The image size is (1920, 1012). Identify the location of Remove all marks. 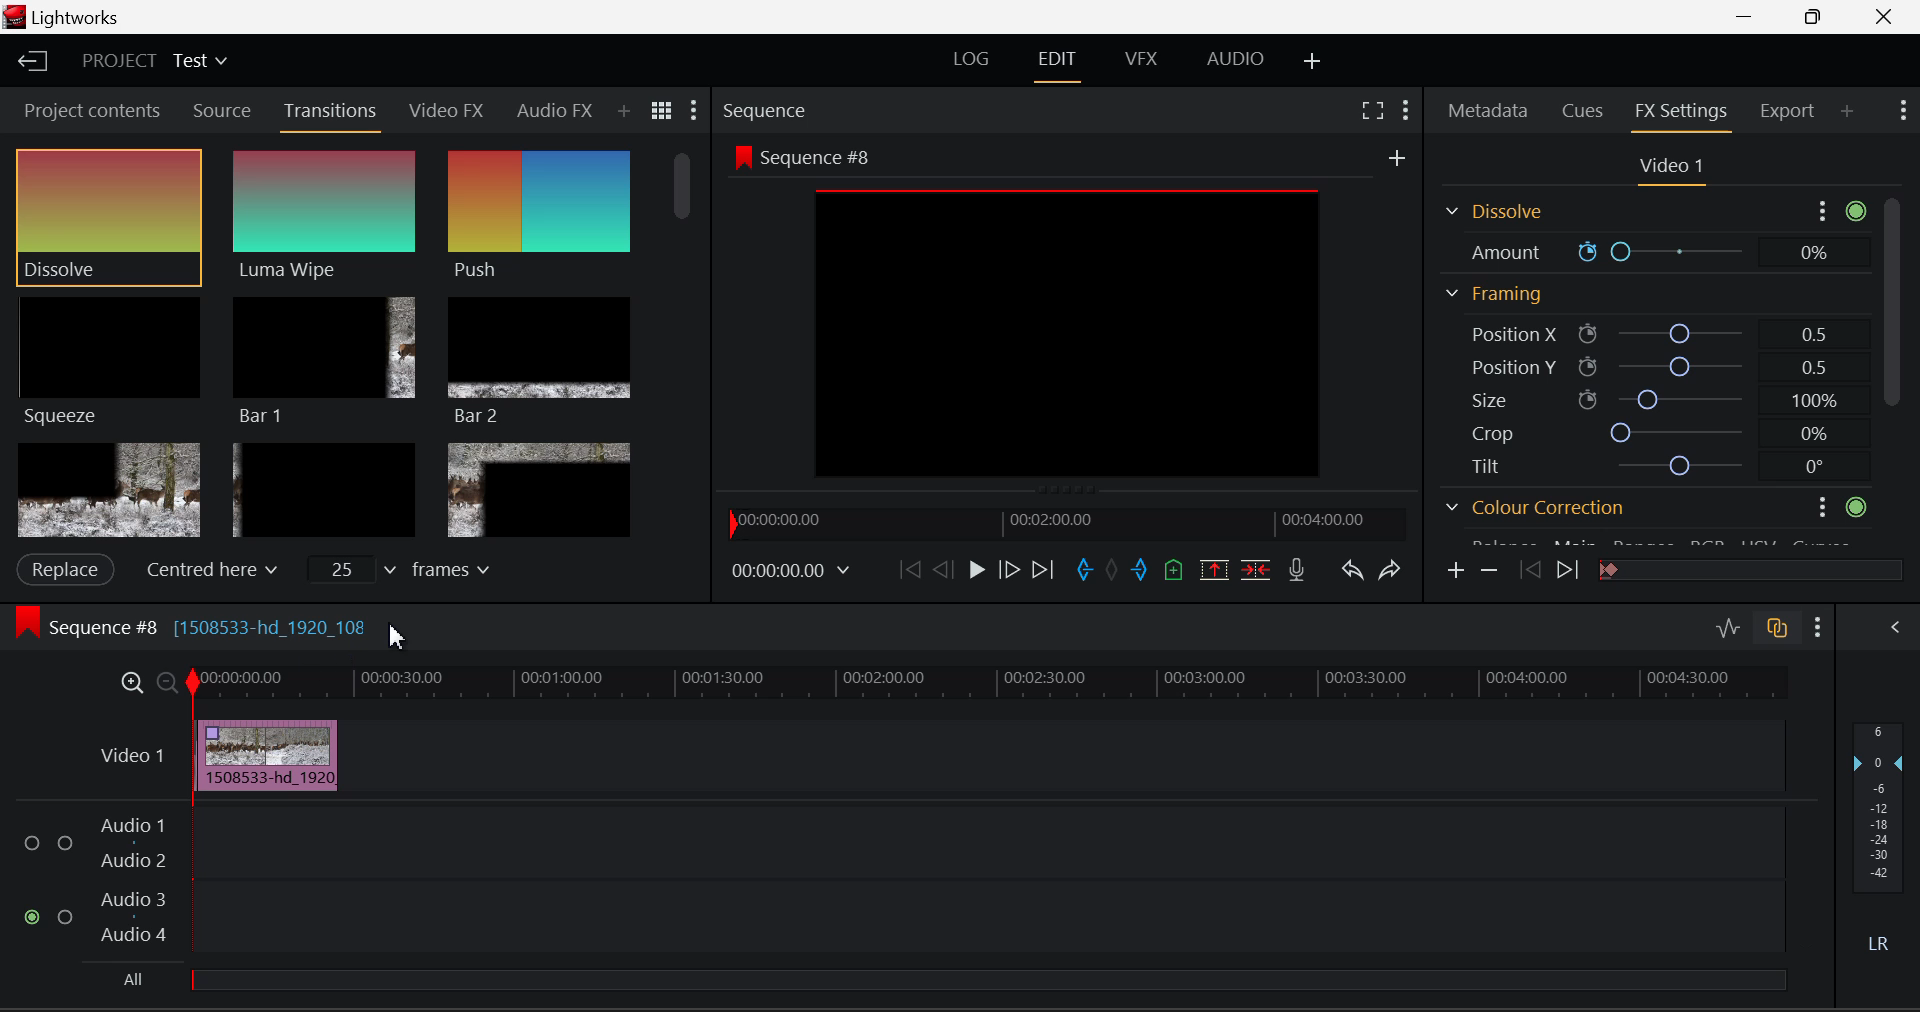
(1111, 570).